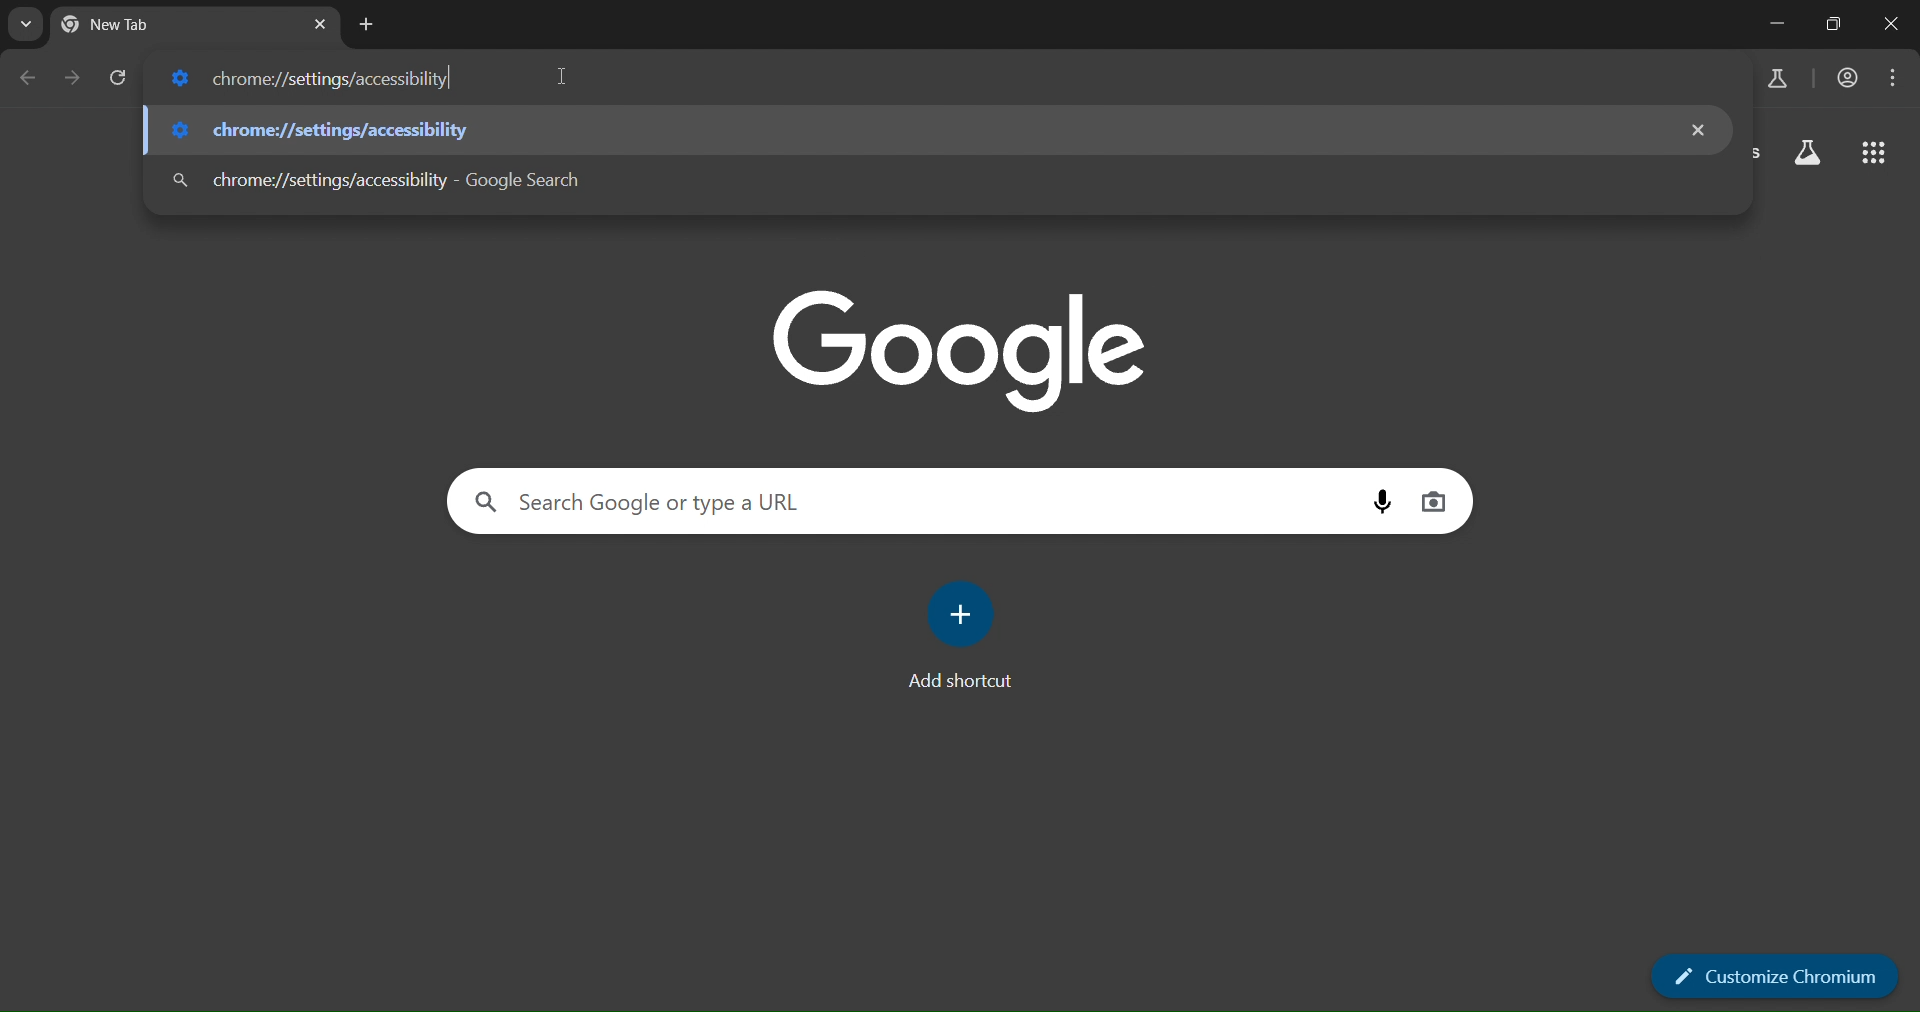  Describe the element at coordinates (1777, 24) in the screenshot. I see `minimize` at that location.